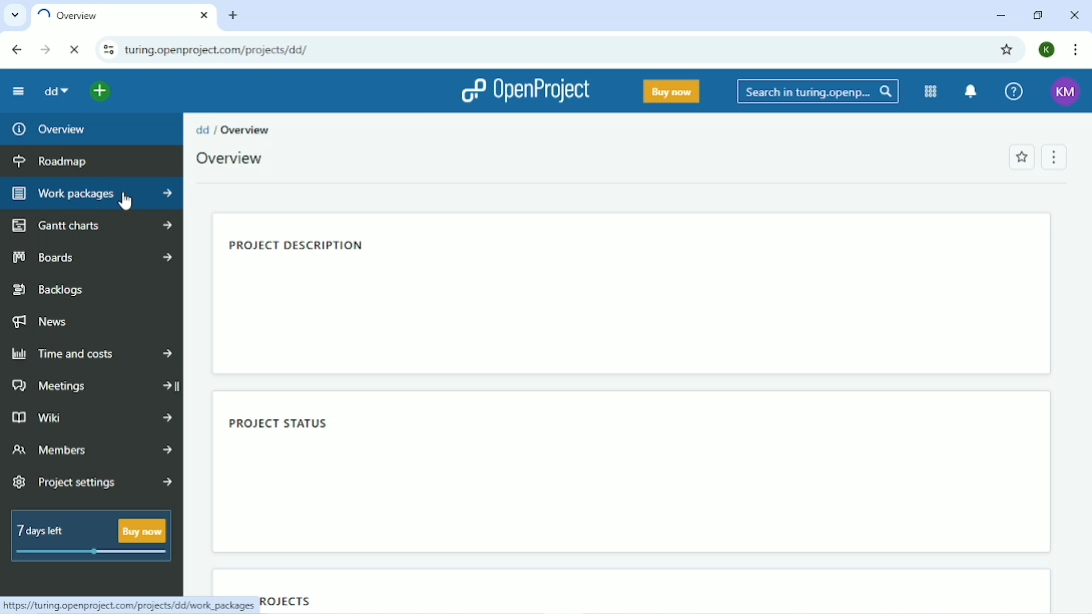 This screenshot has height=614, width=1092. What do you see at coordinates (293, 244) in the screenshot?
I see `Project description` at bounding box center [293, 244].